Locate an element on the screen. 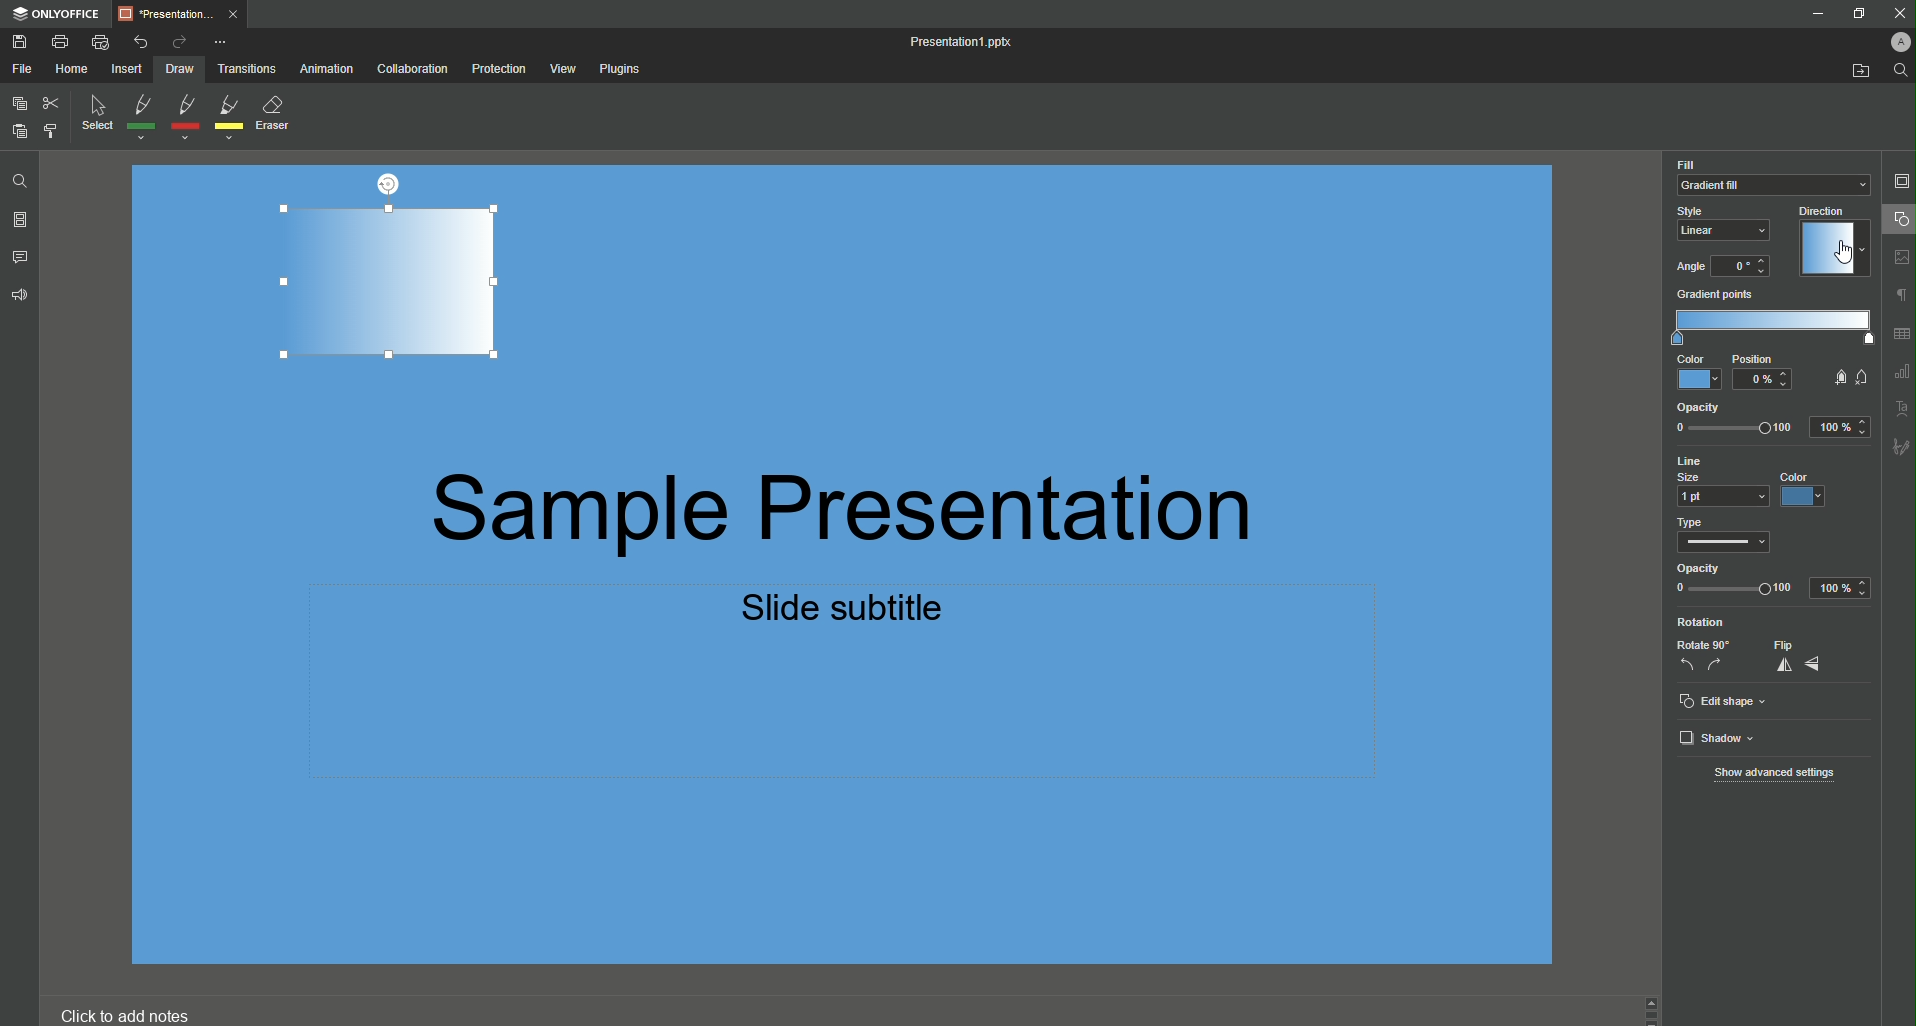  Flip is located at coordinates (1796, 657).